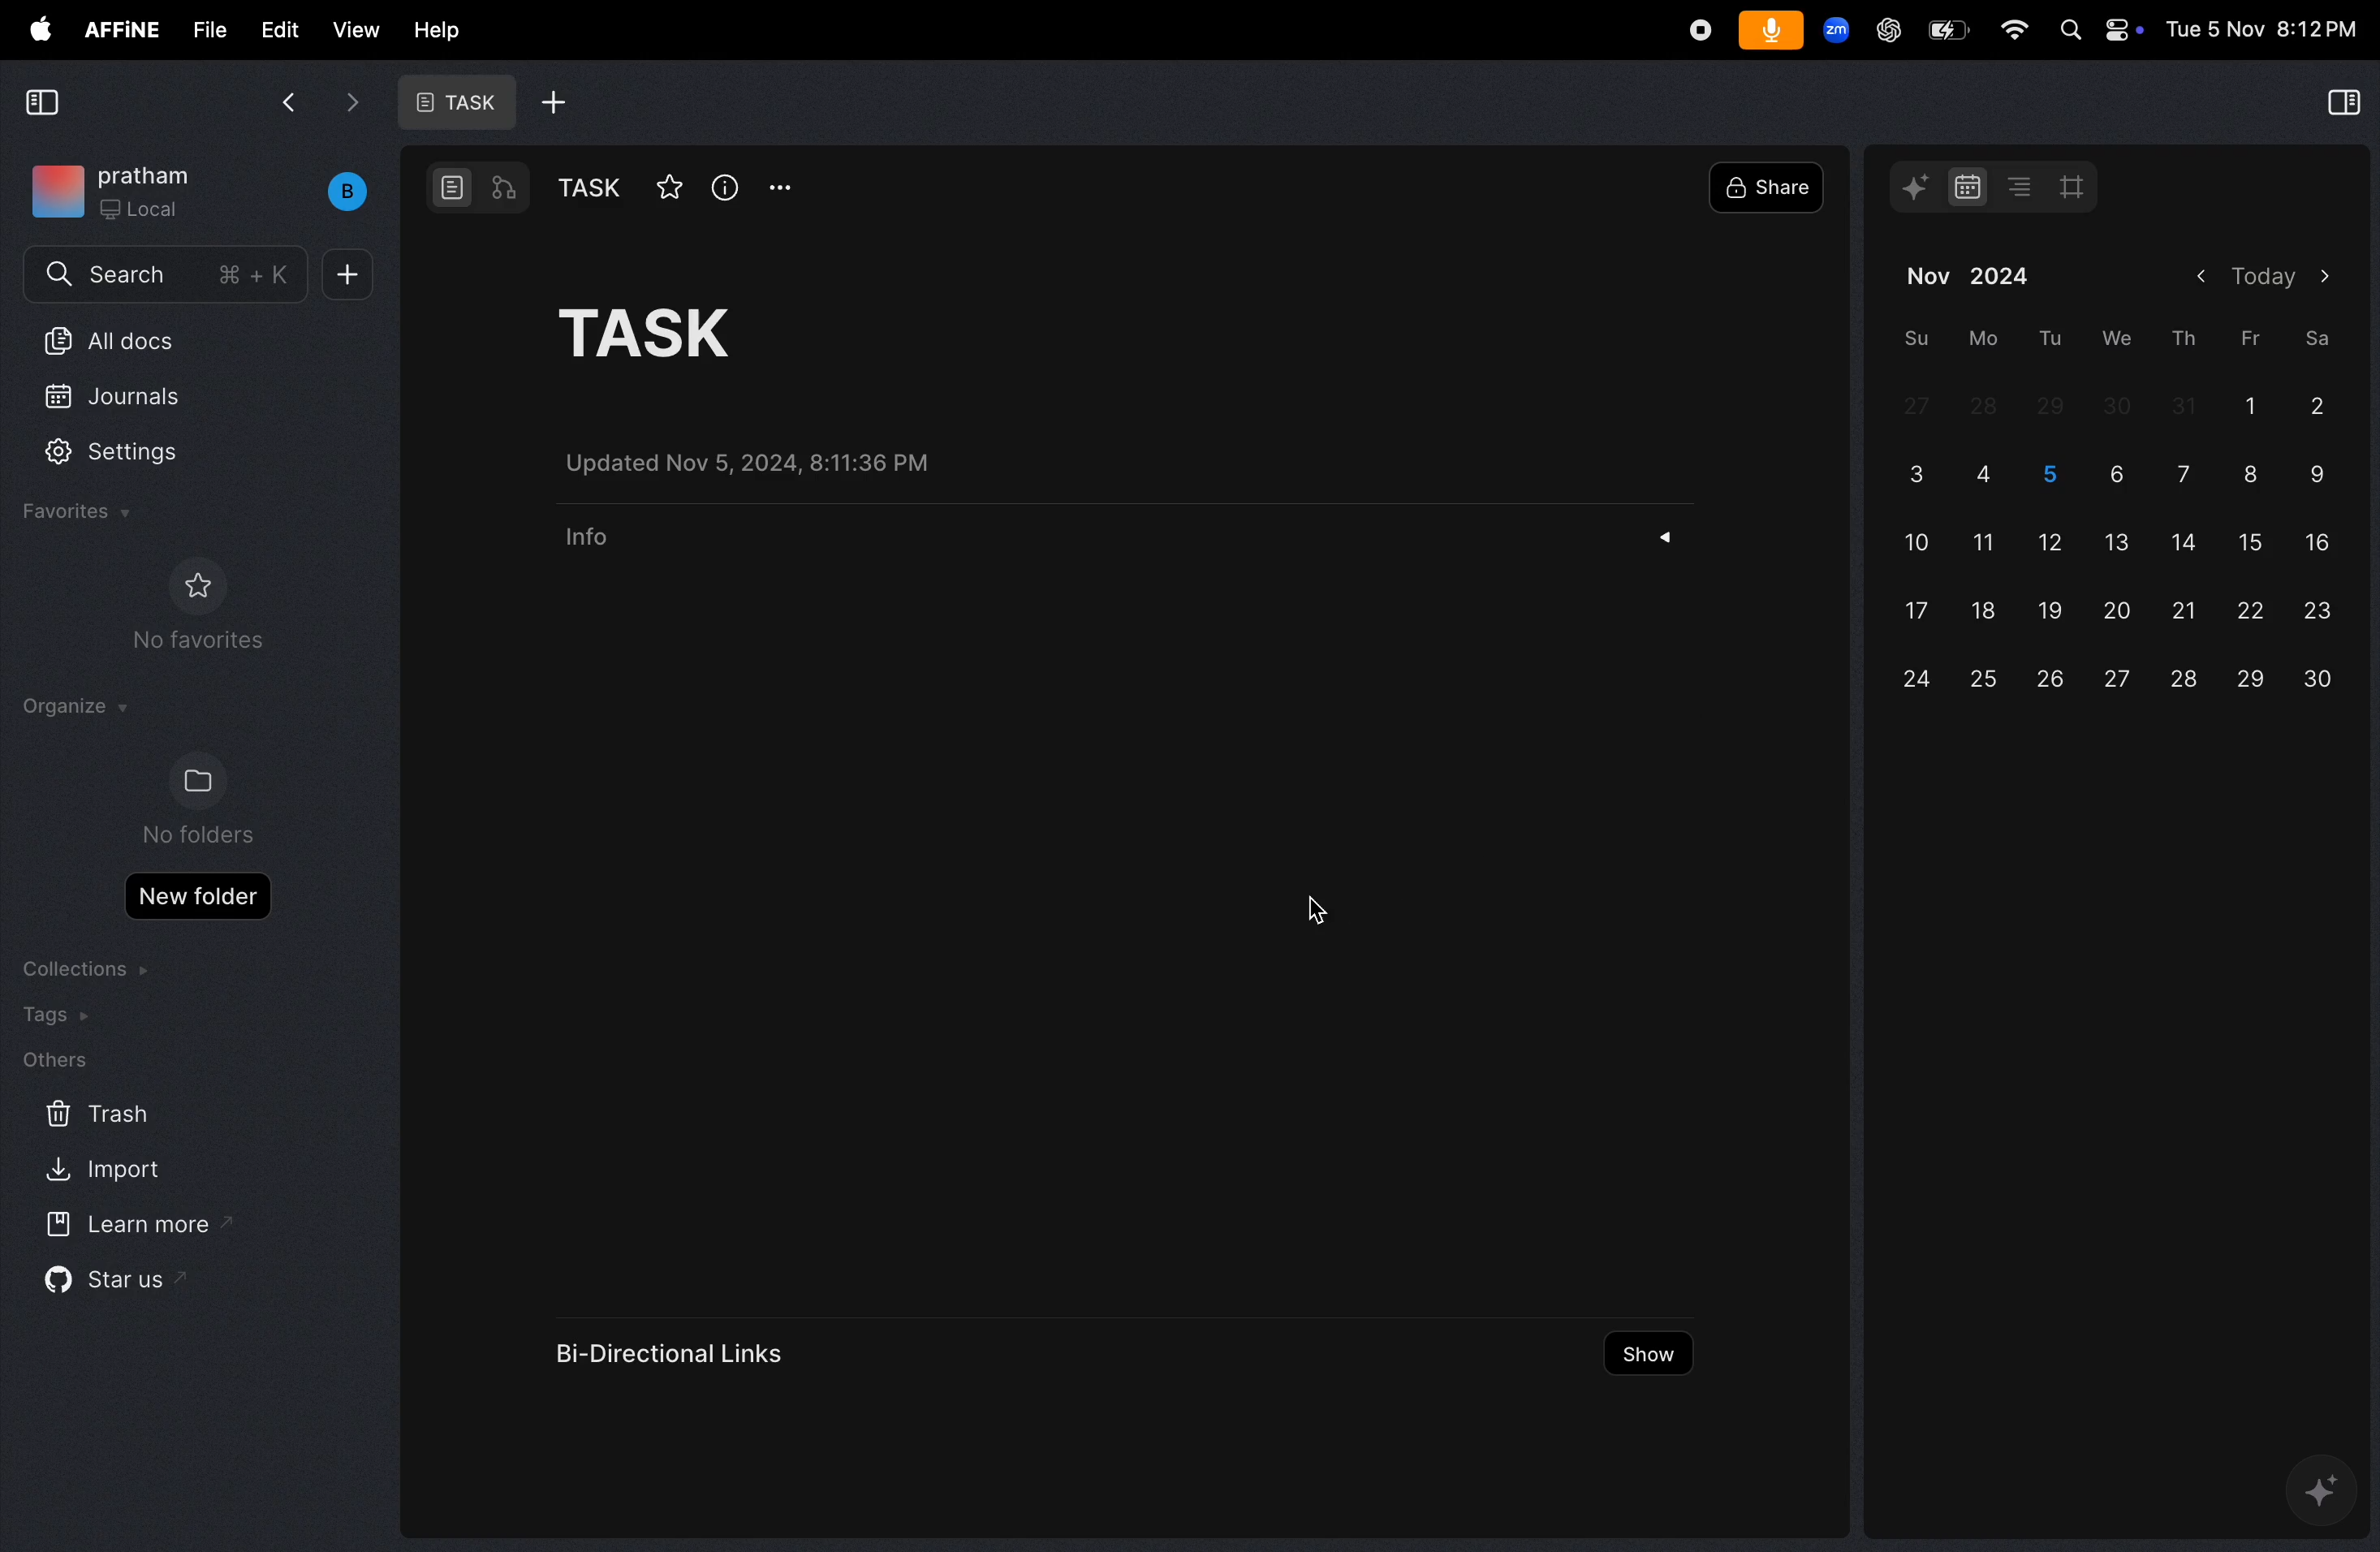  What do you see at coordinates (2009, 276) in the screenshot?
I see `days` at bounding box center [2009, 276].